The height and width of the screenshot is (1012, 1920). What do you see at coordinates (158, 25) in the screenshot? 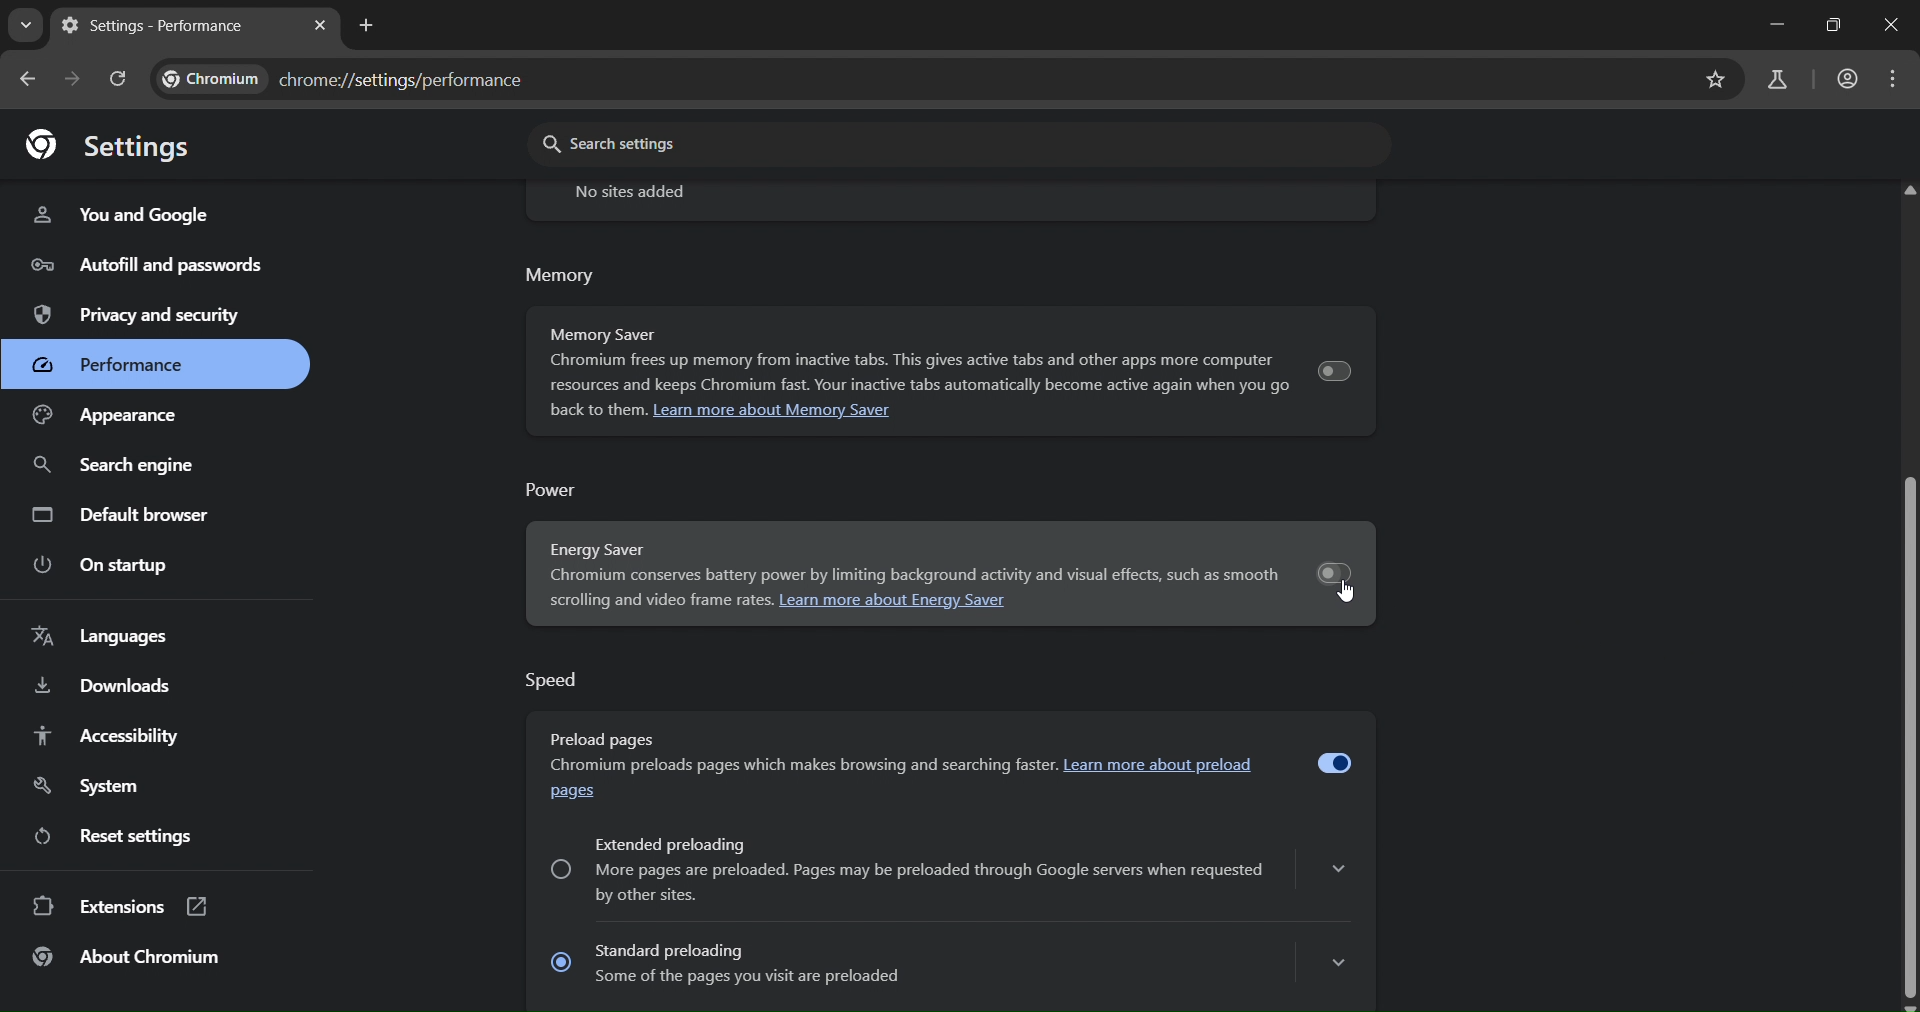
I see `settings - performace` at bounding box center [158, 25].